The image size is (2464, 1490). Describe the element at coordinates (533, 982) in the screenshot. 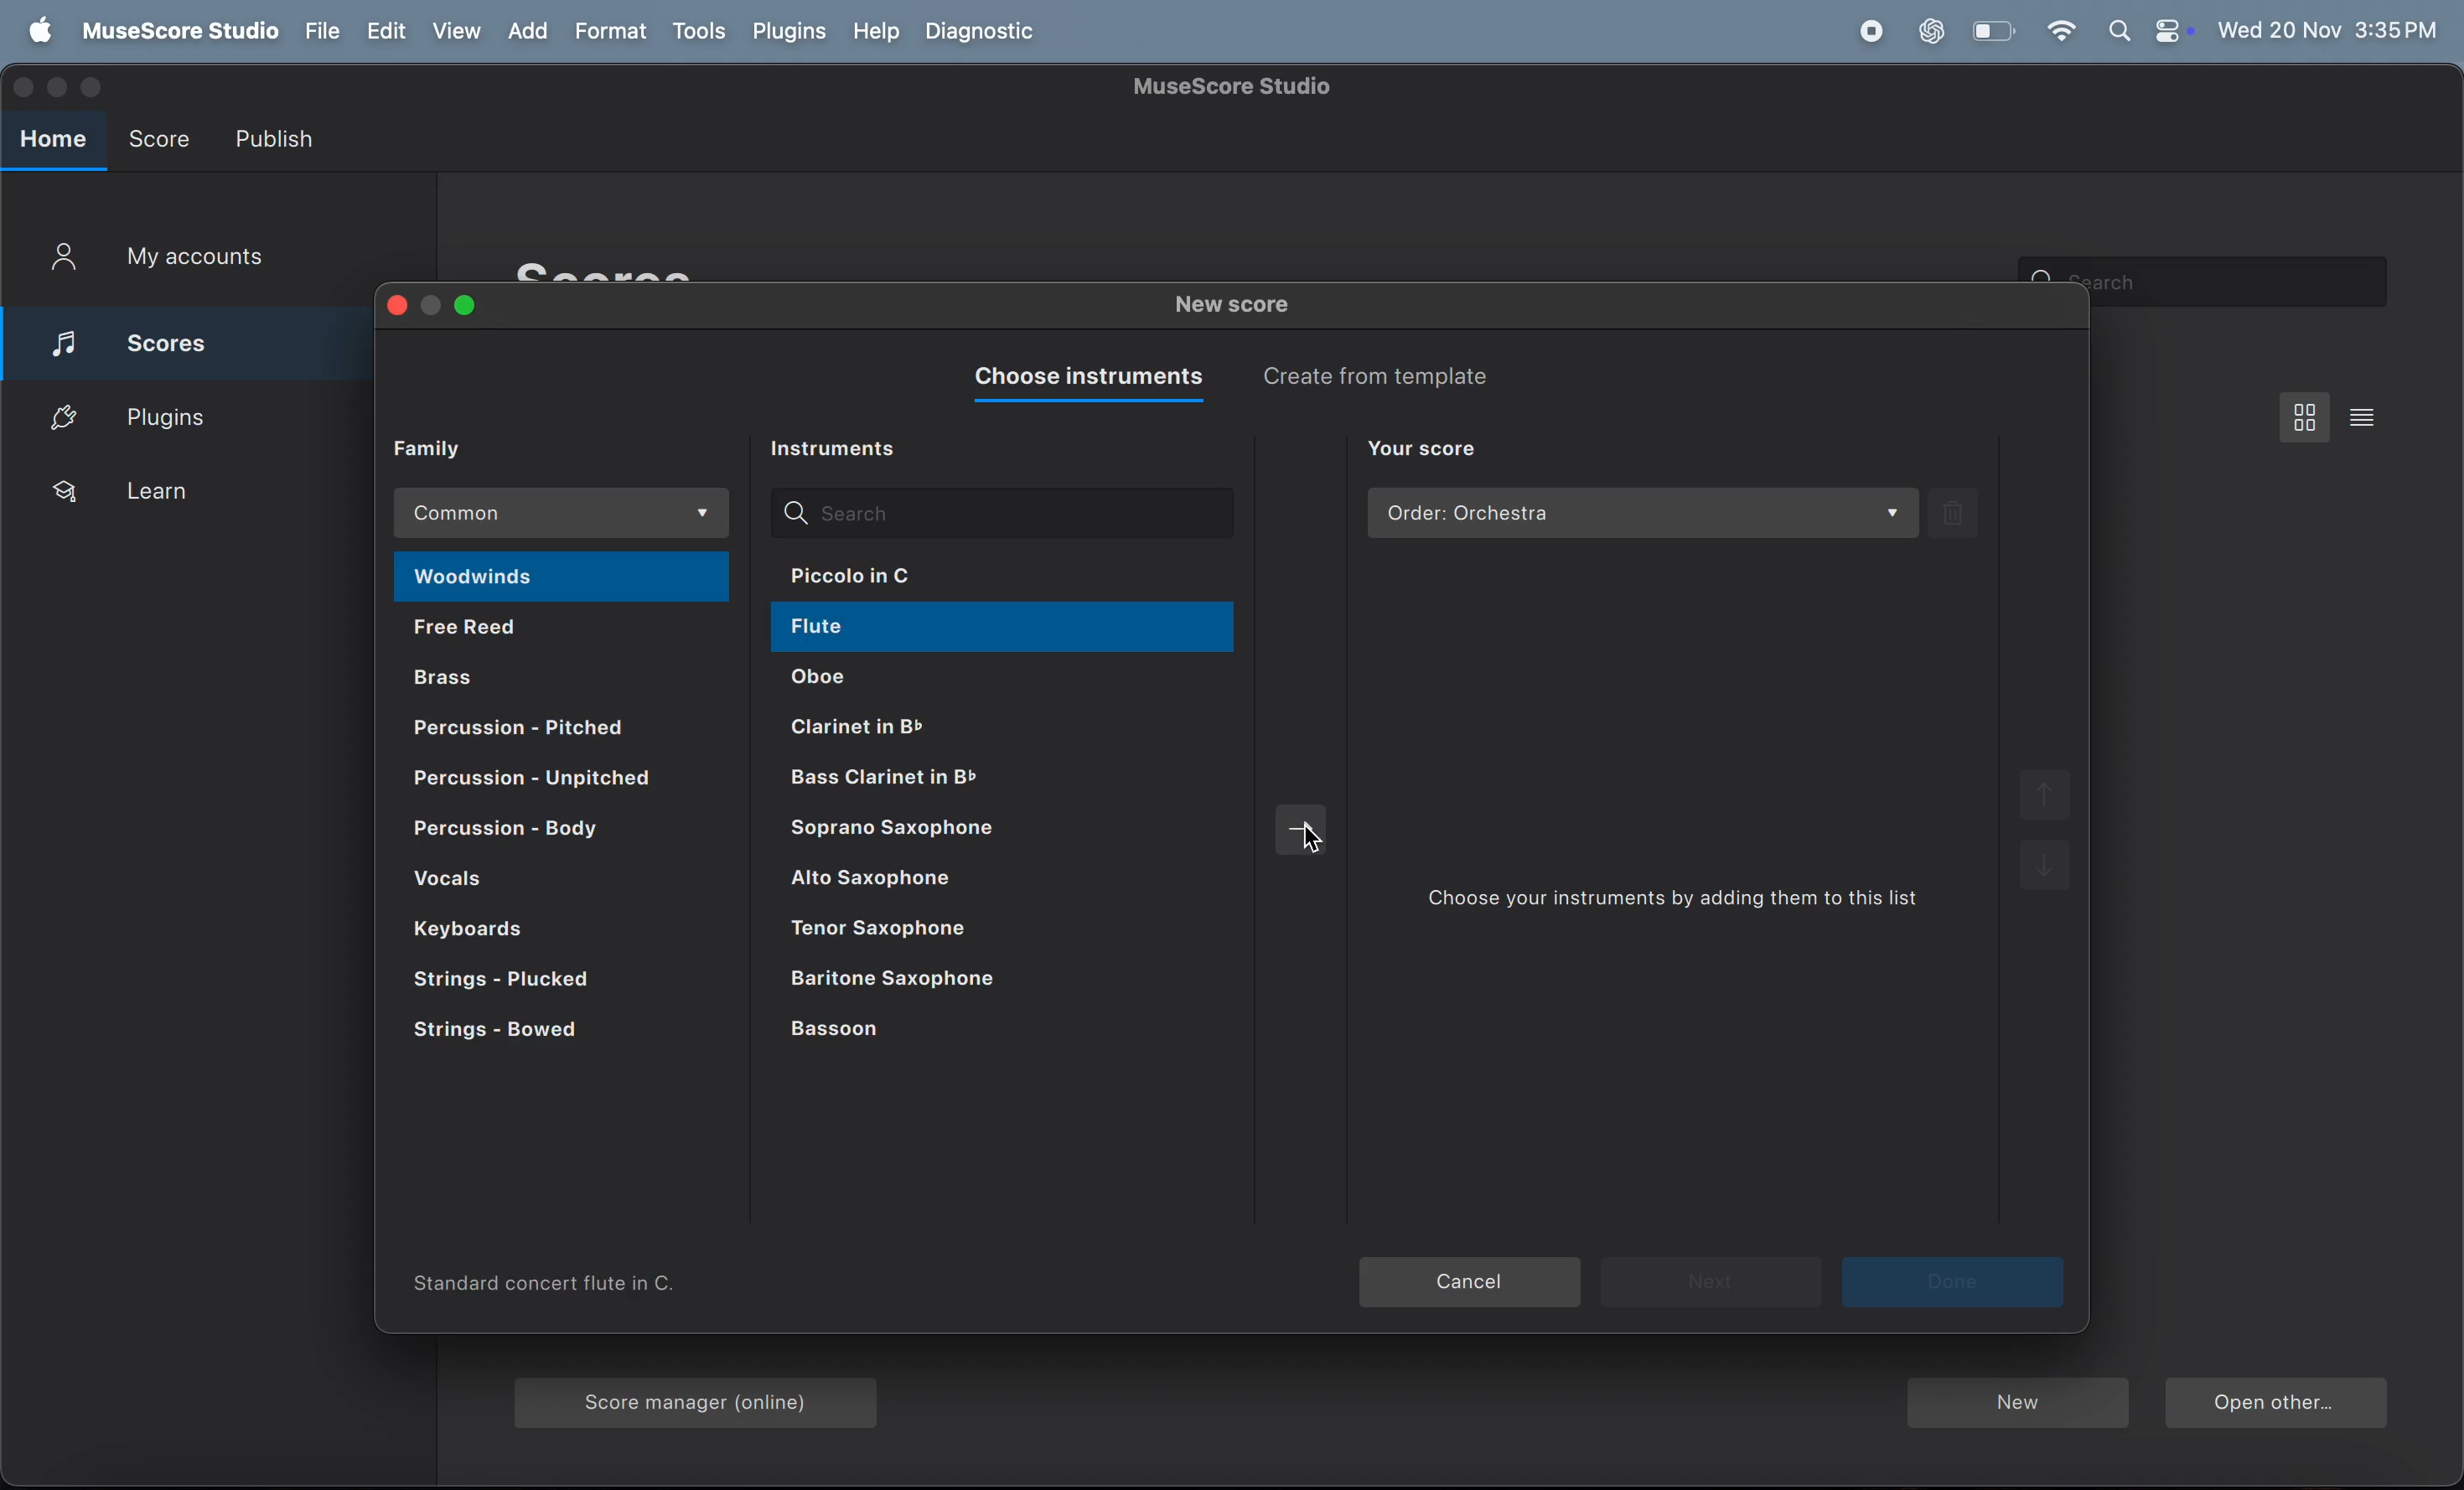

I see `strings plucked` at that location.